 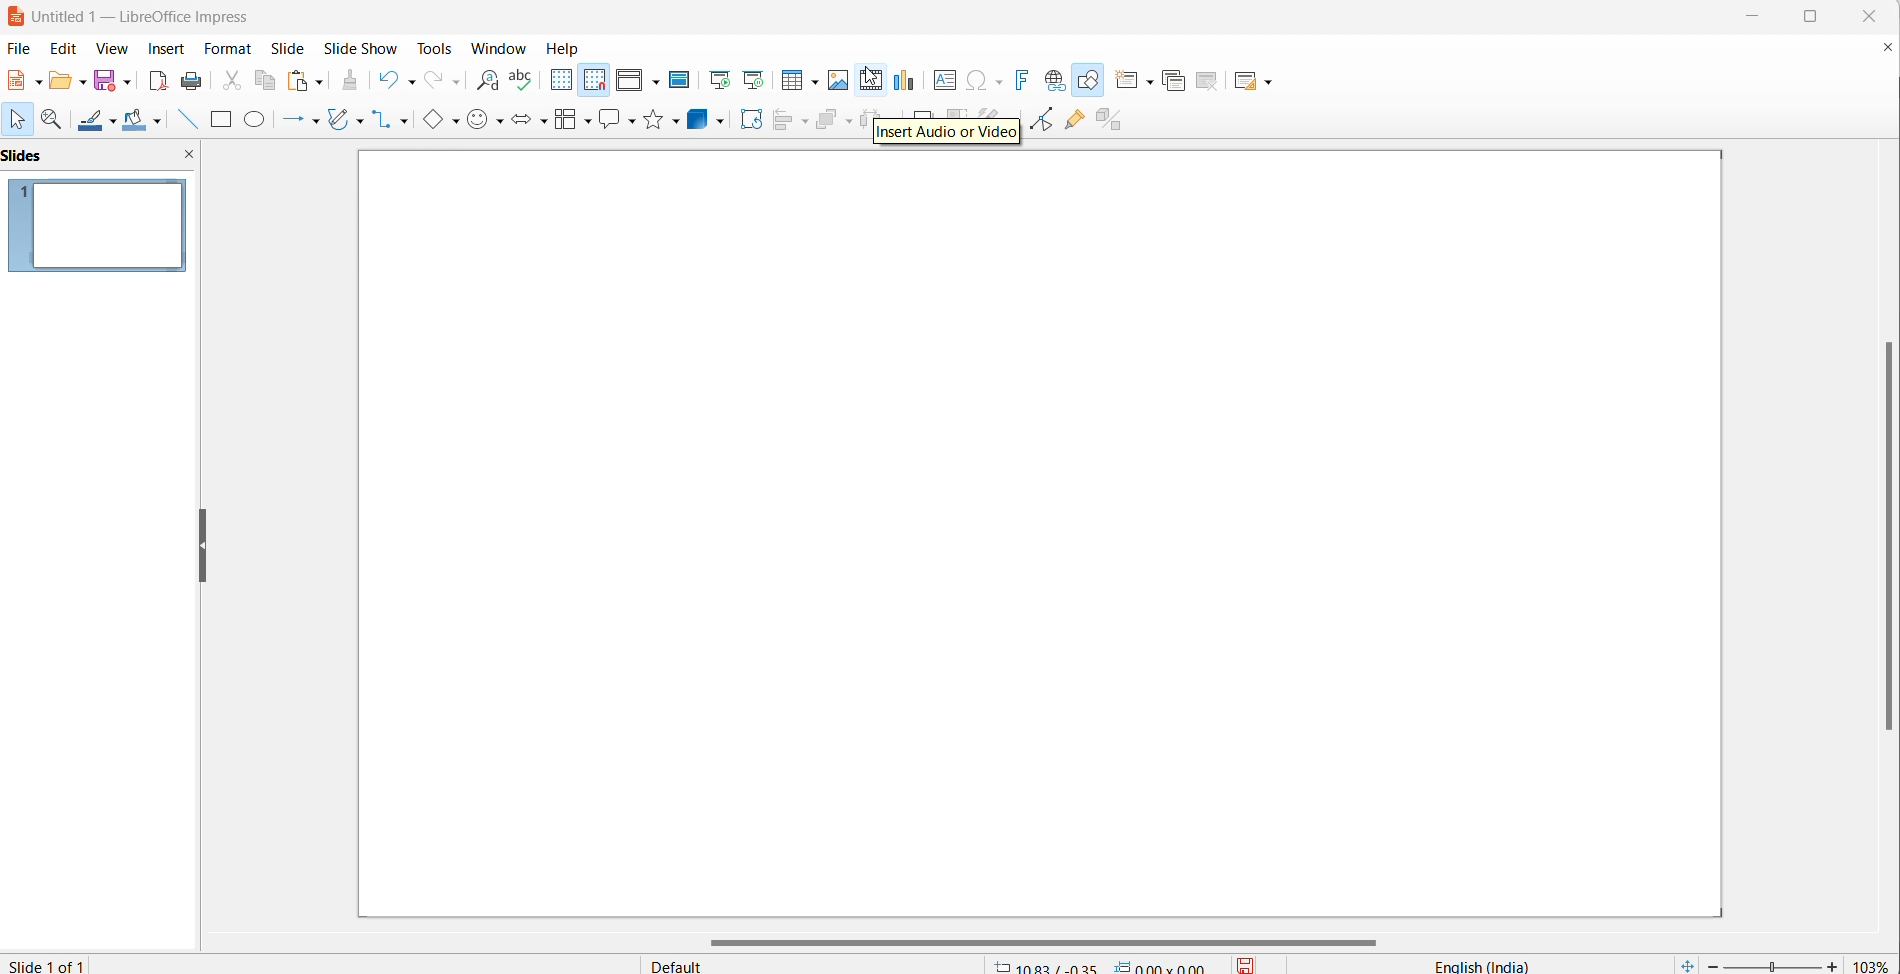 I want to click on format, so click(x=229, y=47).